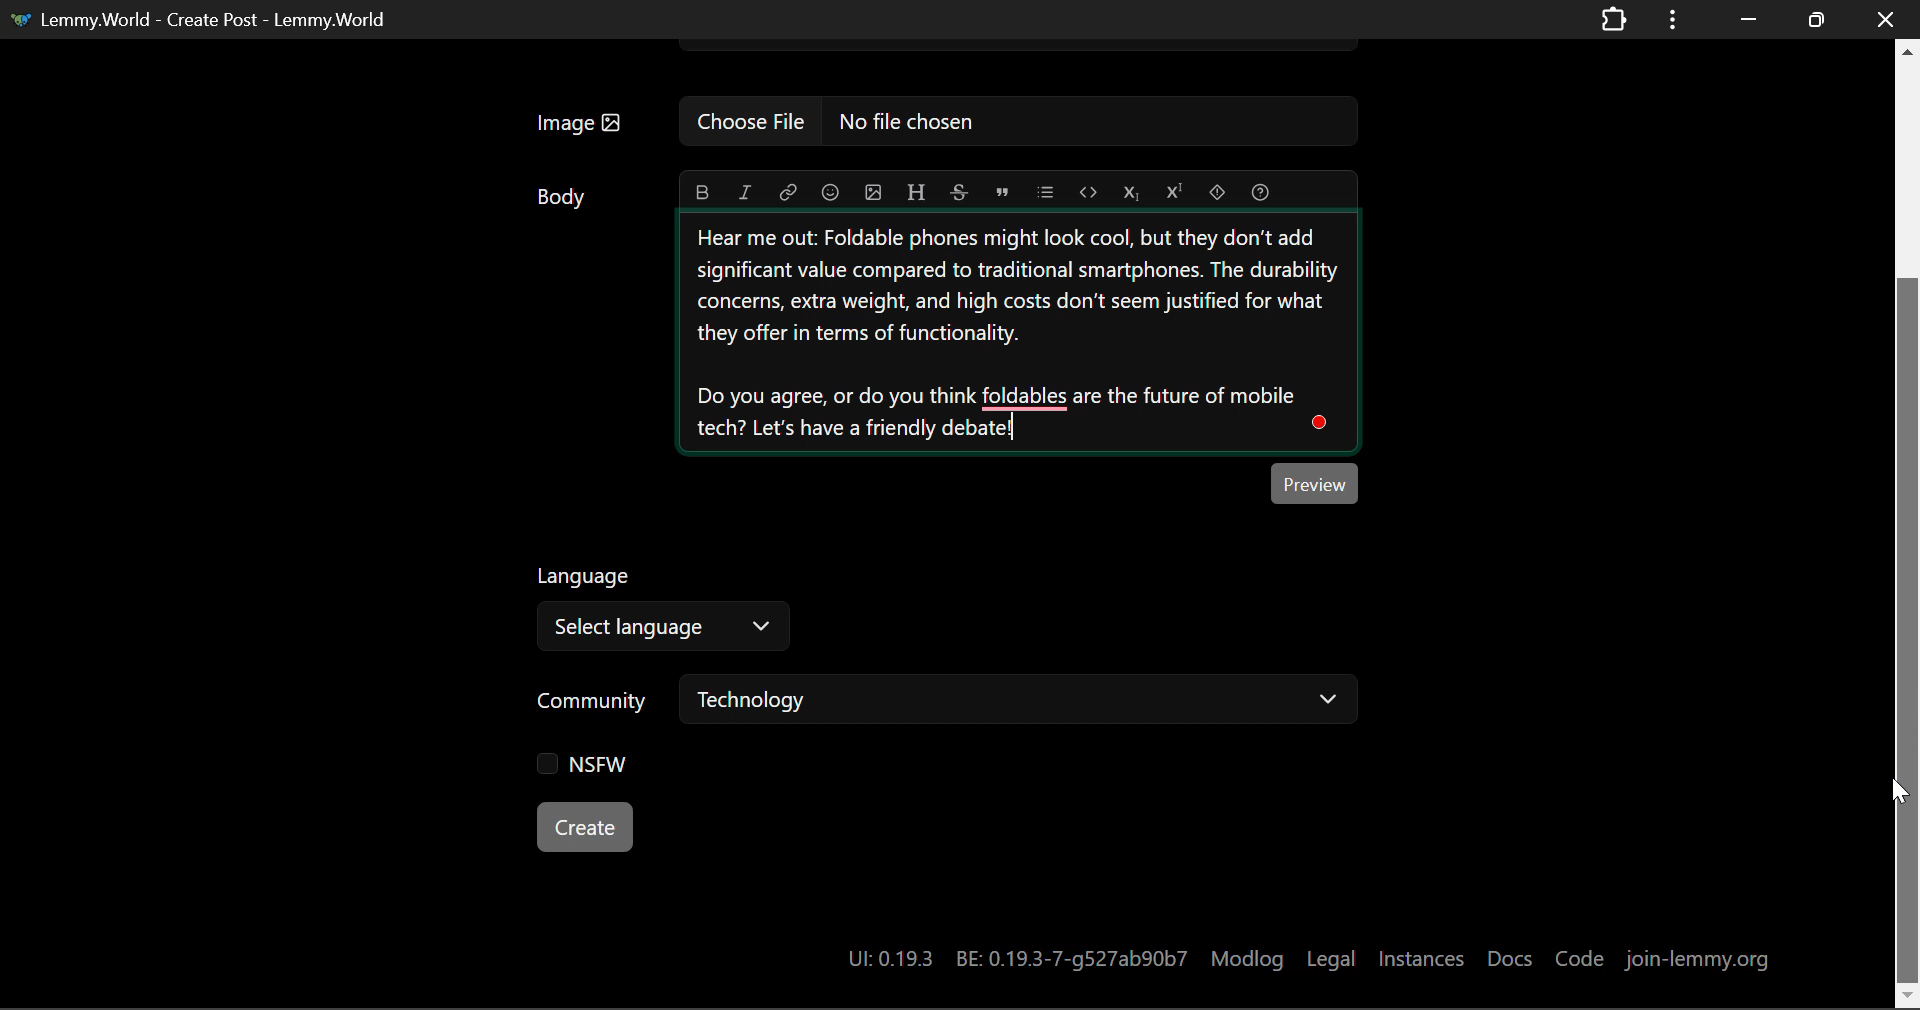 The width and height of the screenshot is (1920, 1010). Describe the element at coordinates (744, 190) in the screenshot. I see `italic` at that location.